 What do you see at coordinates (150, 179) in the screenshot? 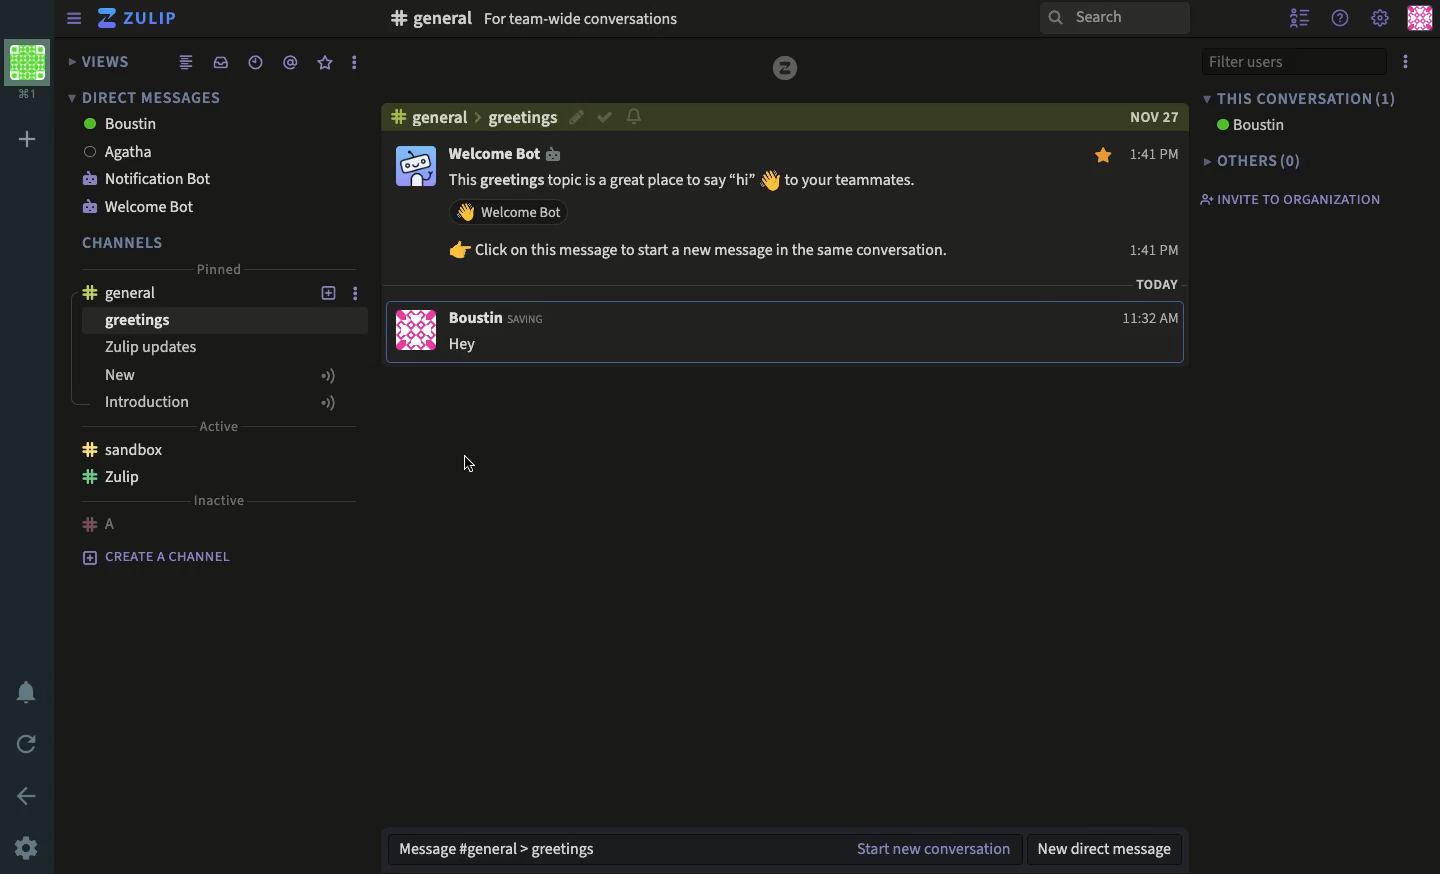
I see `Notification Bot` at bounding box center [150, 179].